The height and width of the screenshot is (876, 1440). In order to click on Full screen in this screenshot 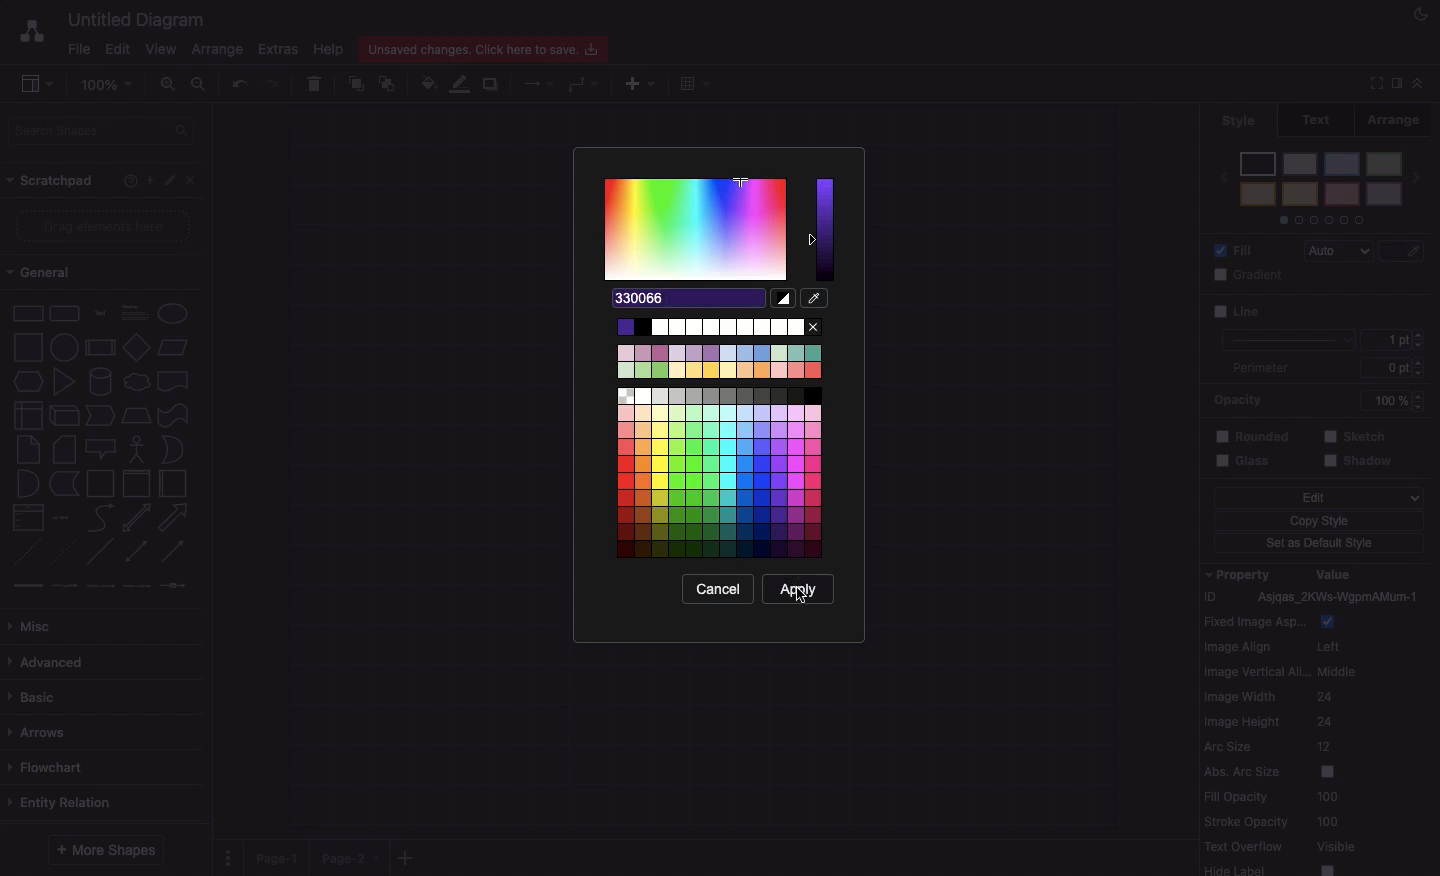, I will do `click(1374, 85)`.